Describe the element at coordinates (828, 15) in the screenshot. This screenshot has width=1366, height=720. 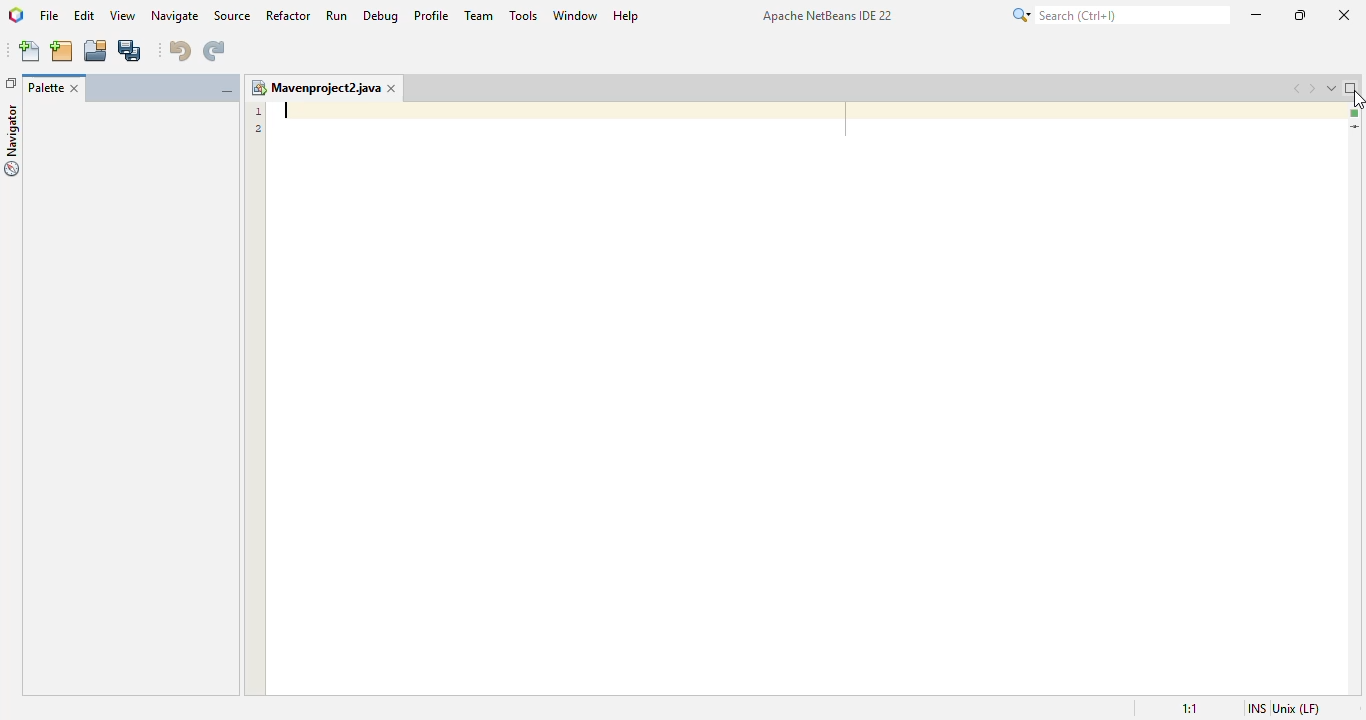
I see `title` at that location.